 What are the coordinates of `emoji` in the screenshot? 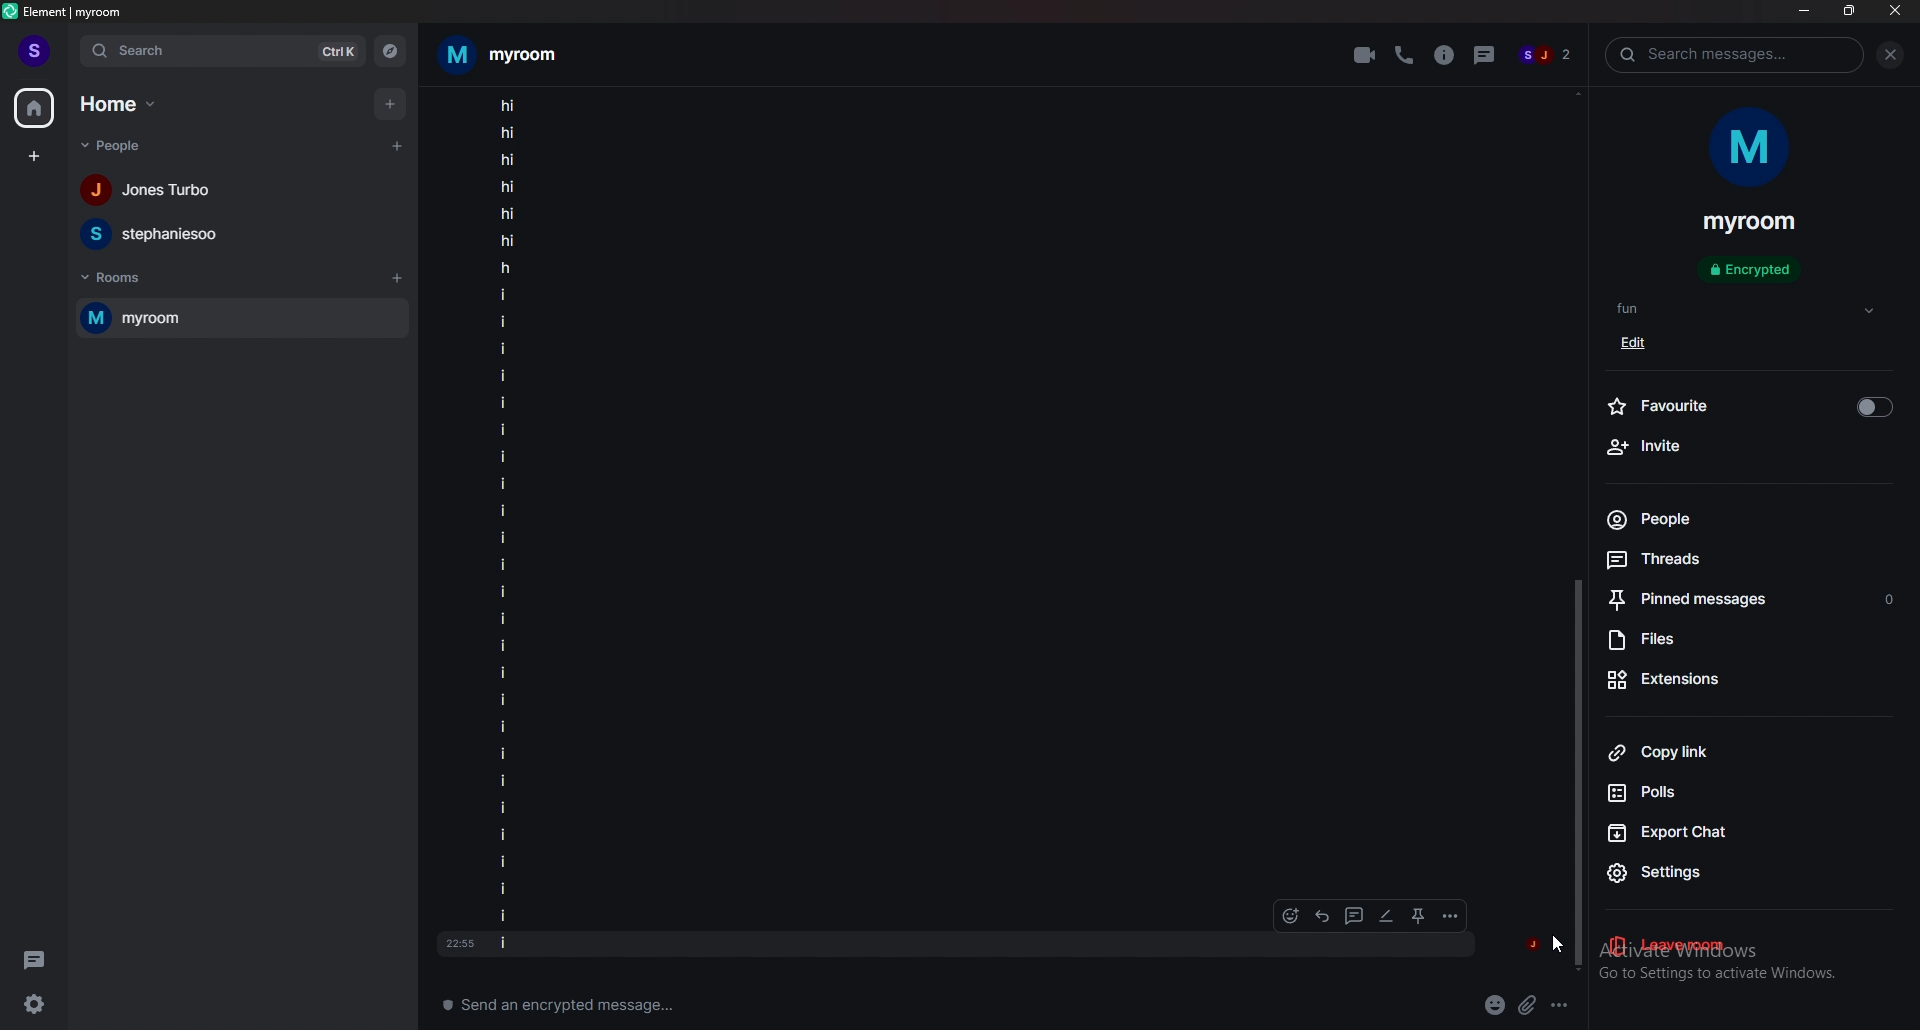 It's located at (1494, 1004).